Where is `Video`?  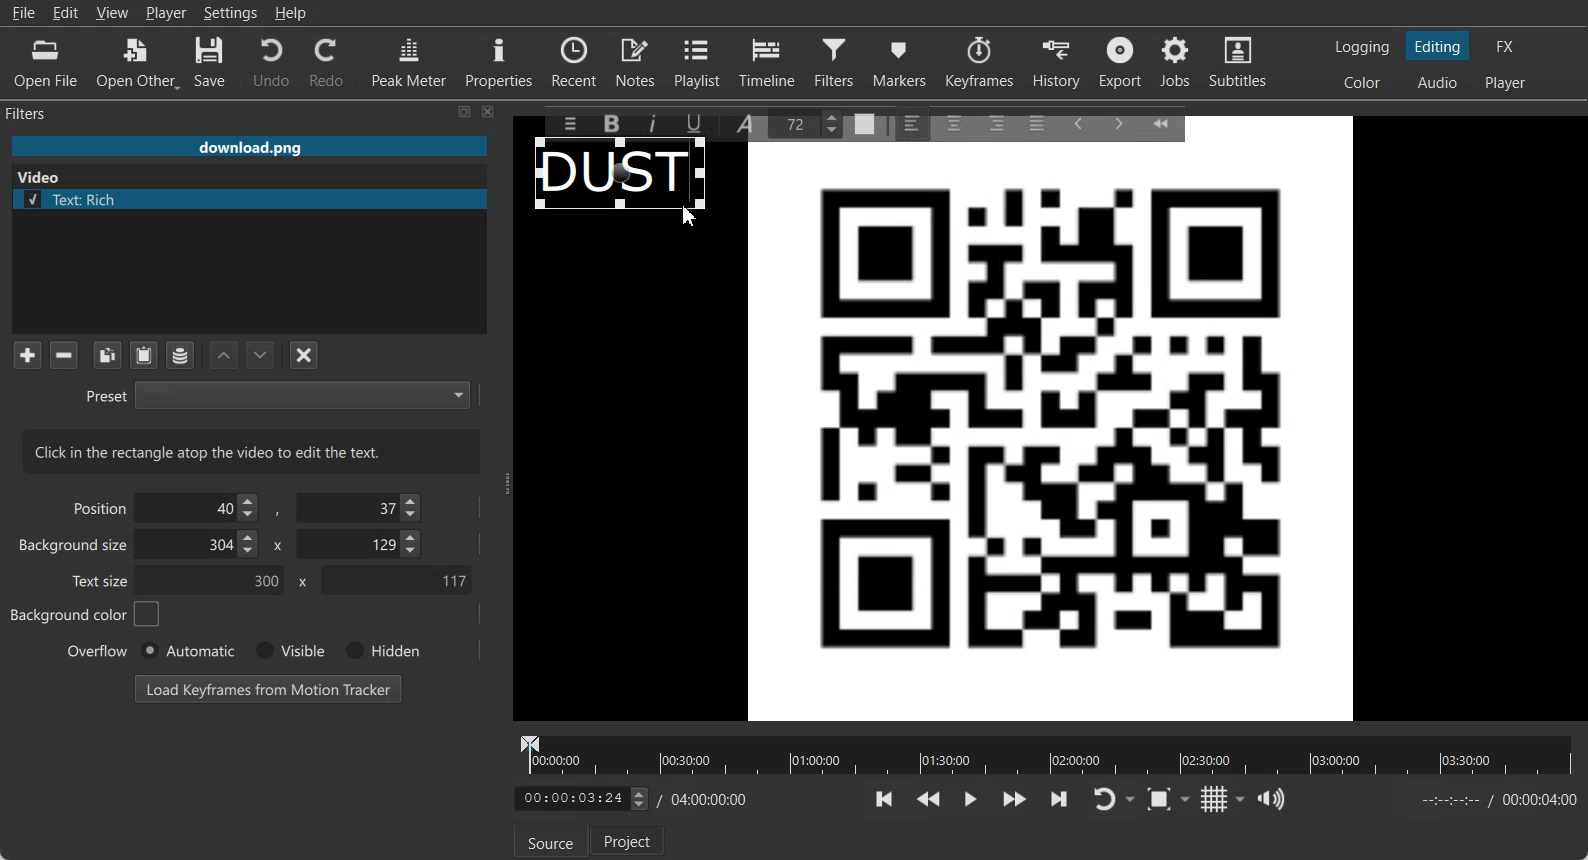 Video is located at coordinates (43, 175).